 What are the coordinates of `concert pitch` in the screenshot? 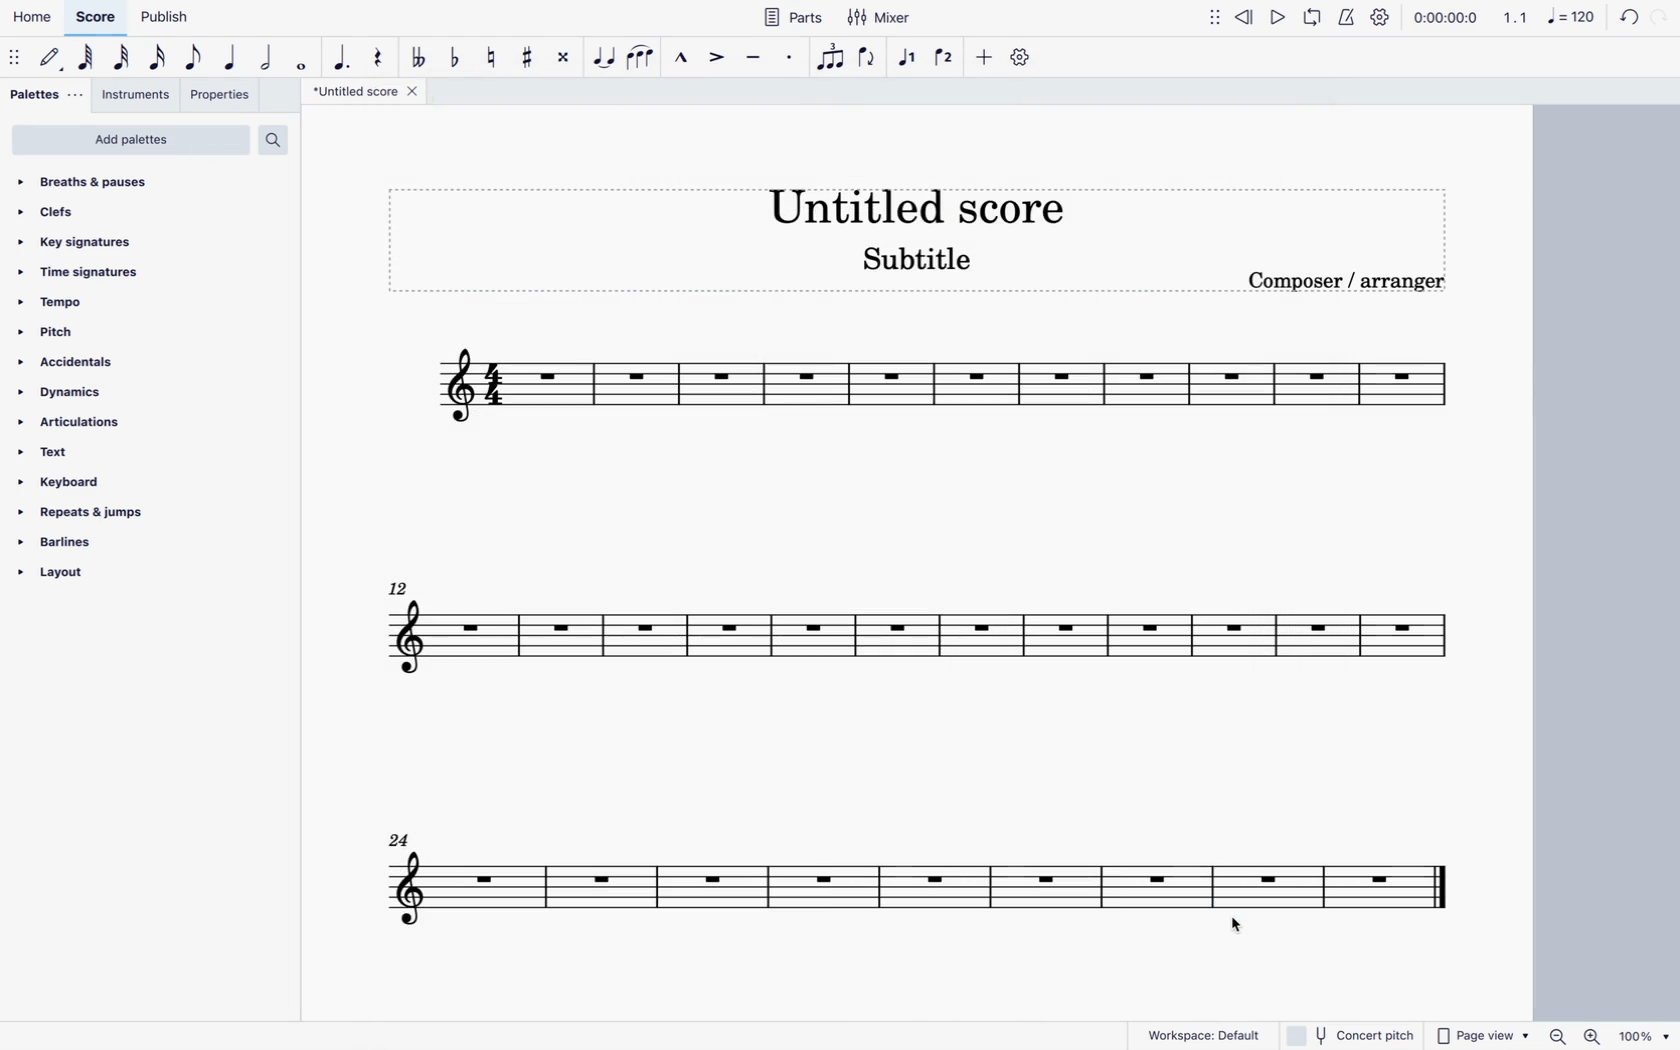 It's located at (1349, 1034).